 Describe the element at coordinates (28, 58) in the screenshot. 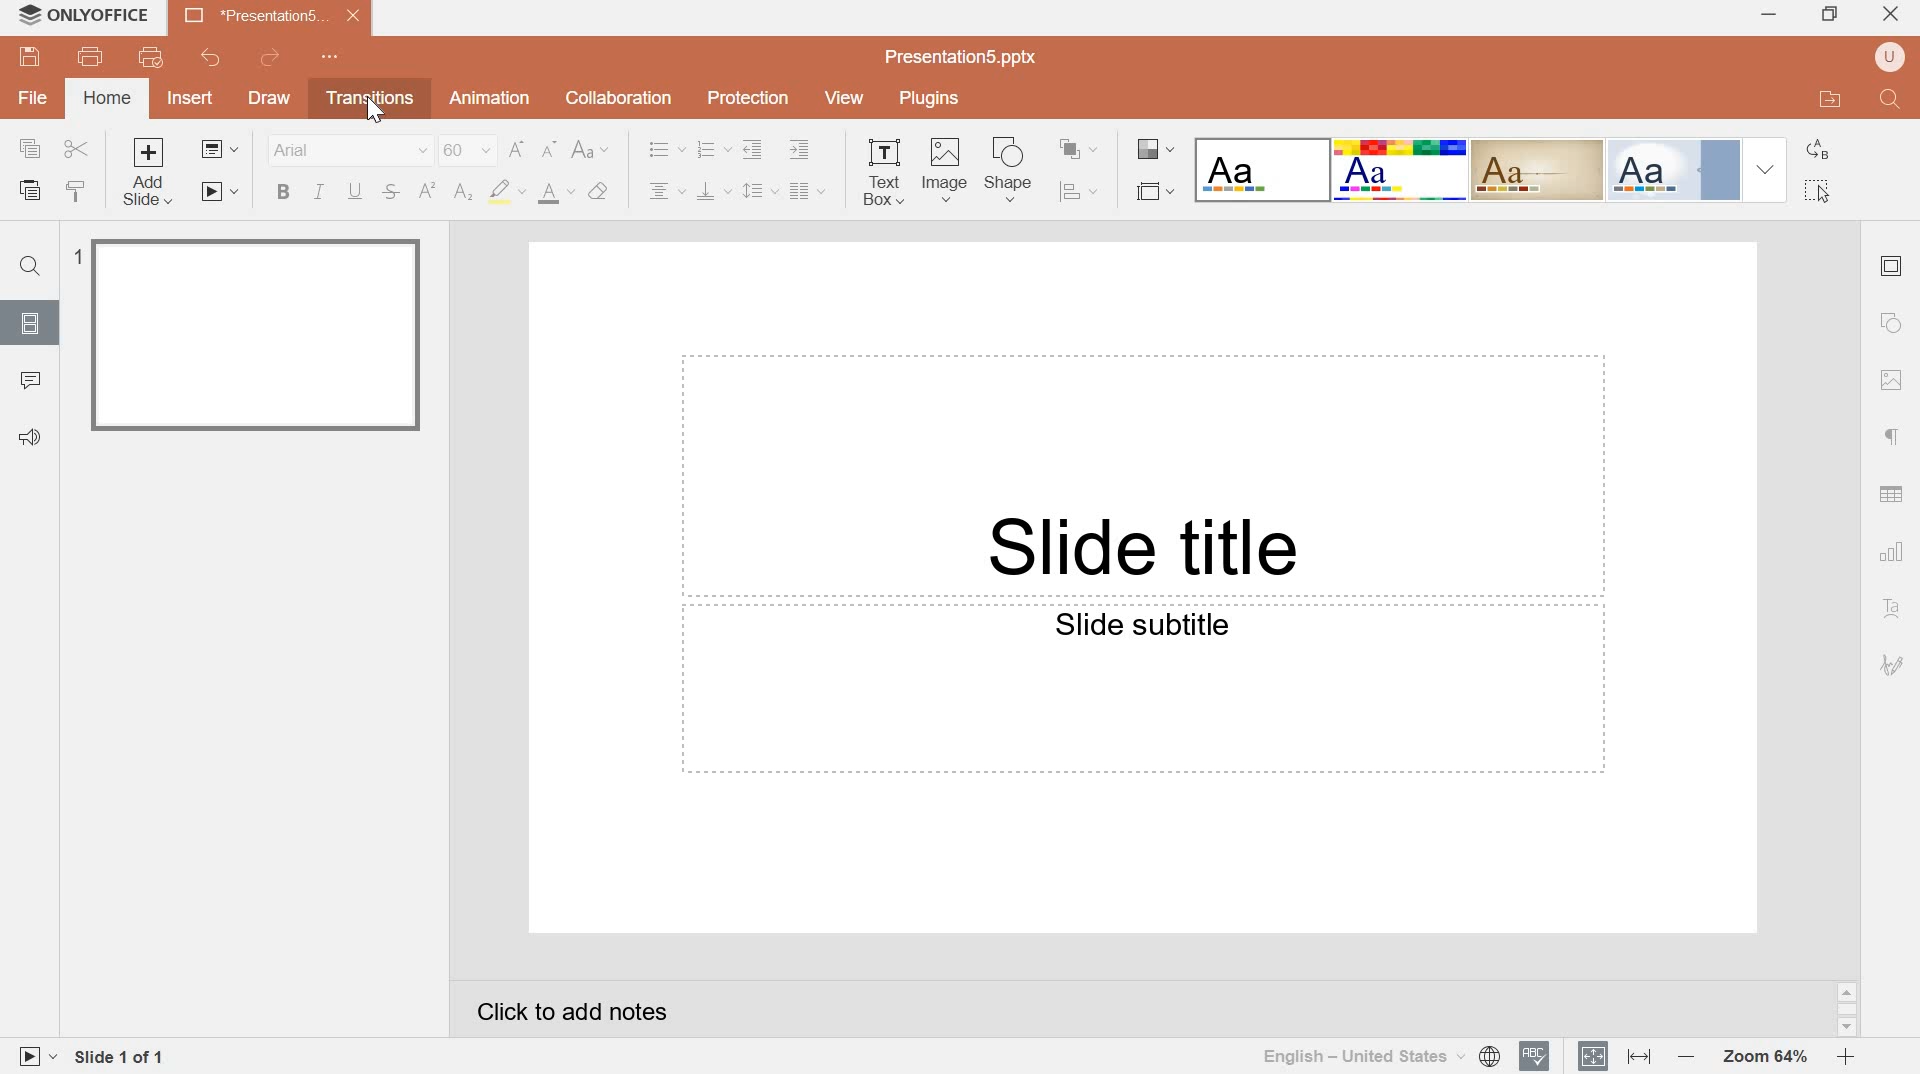

I see `Save` at that location.